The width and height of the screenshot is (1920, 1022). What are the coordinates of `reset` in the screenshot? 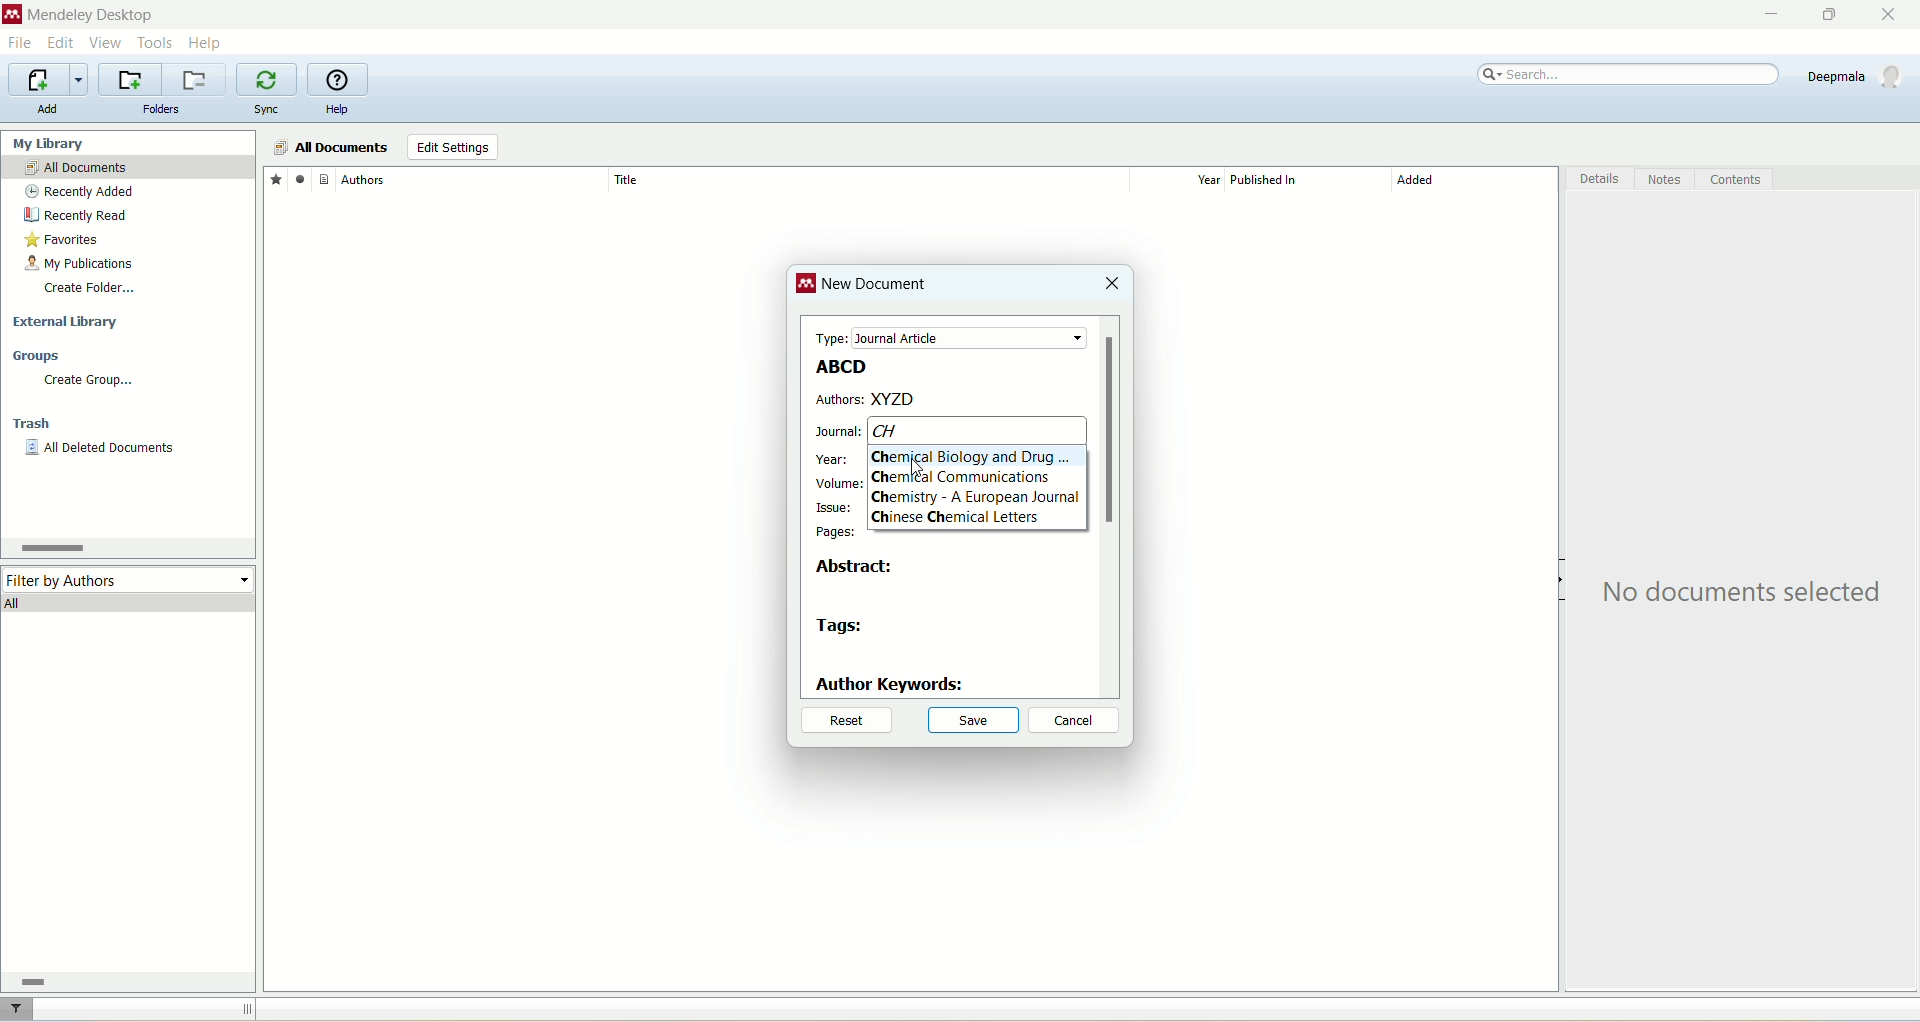 It's located at (844, 722).